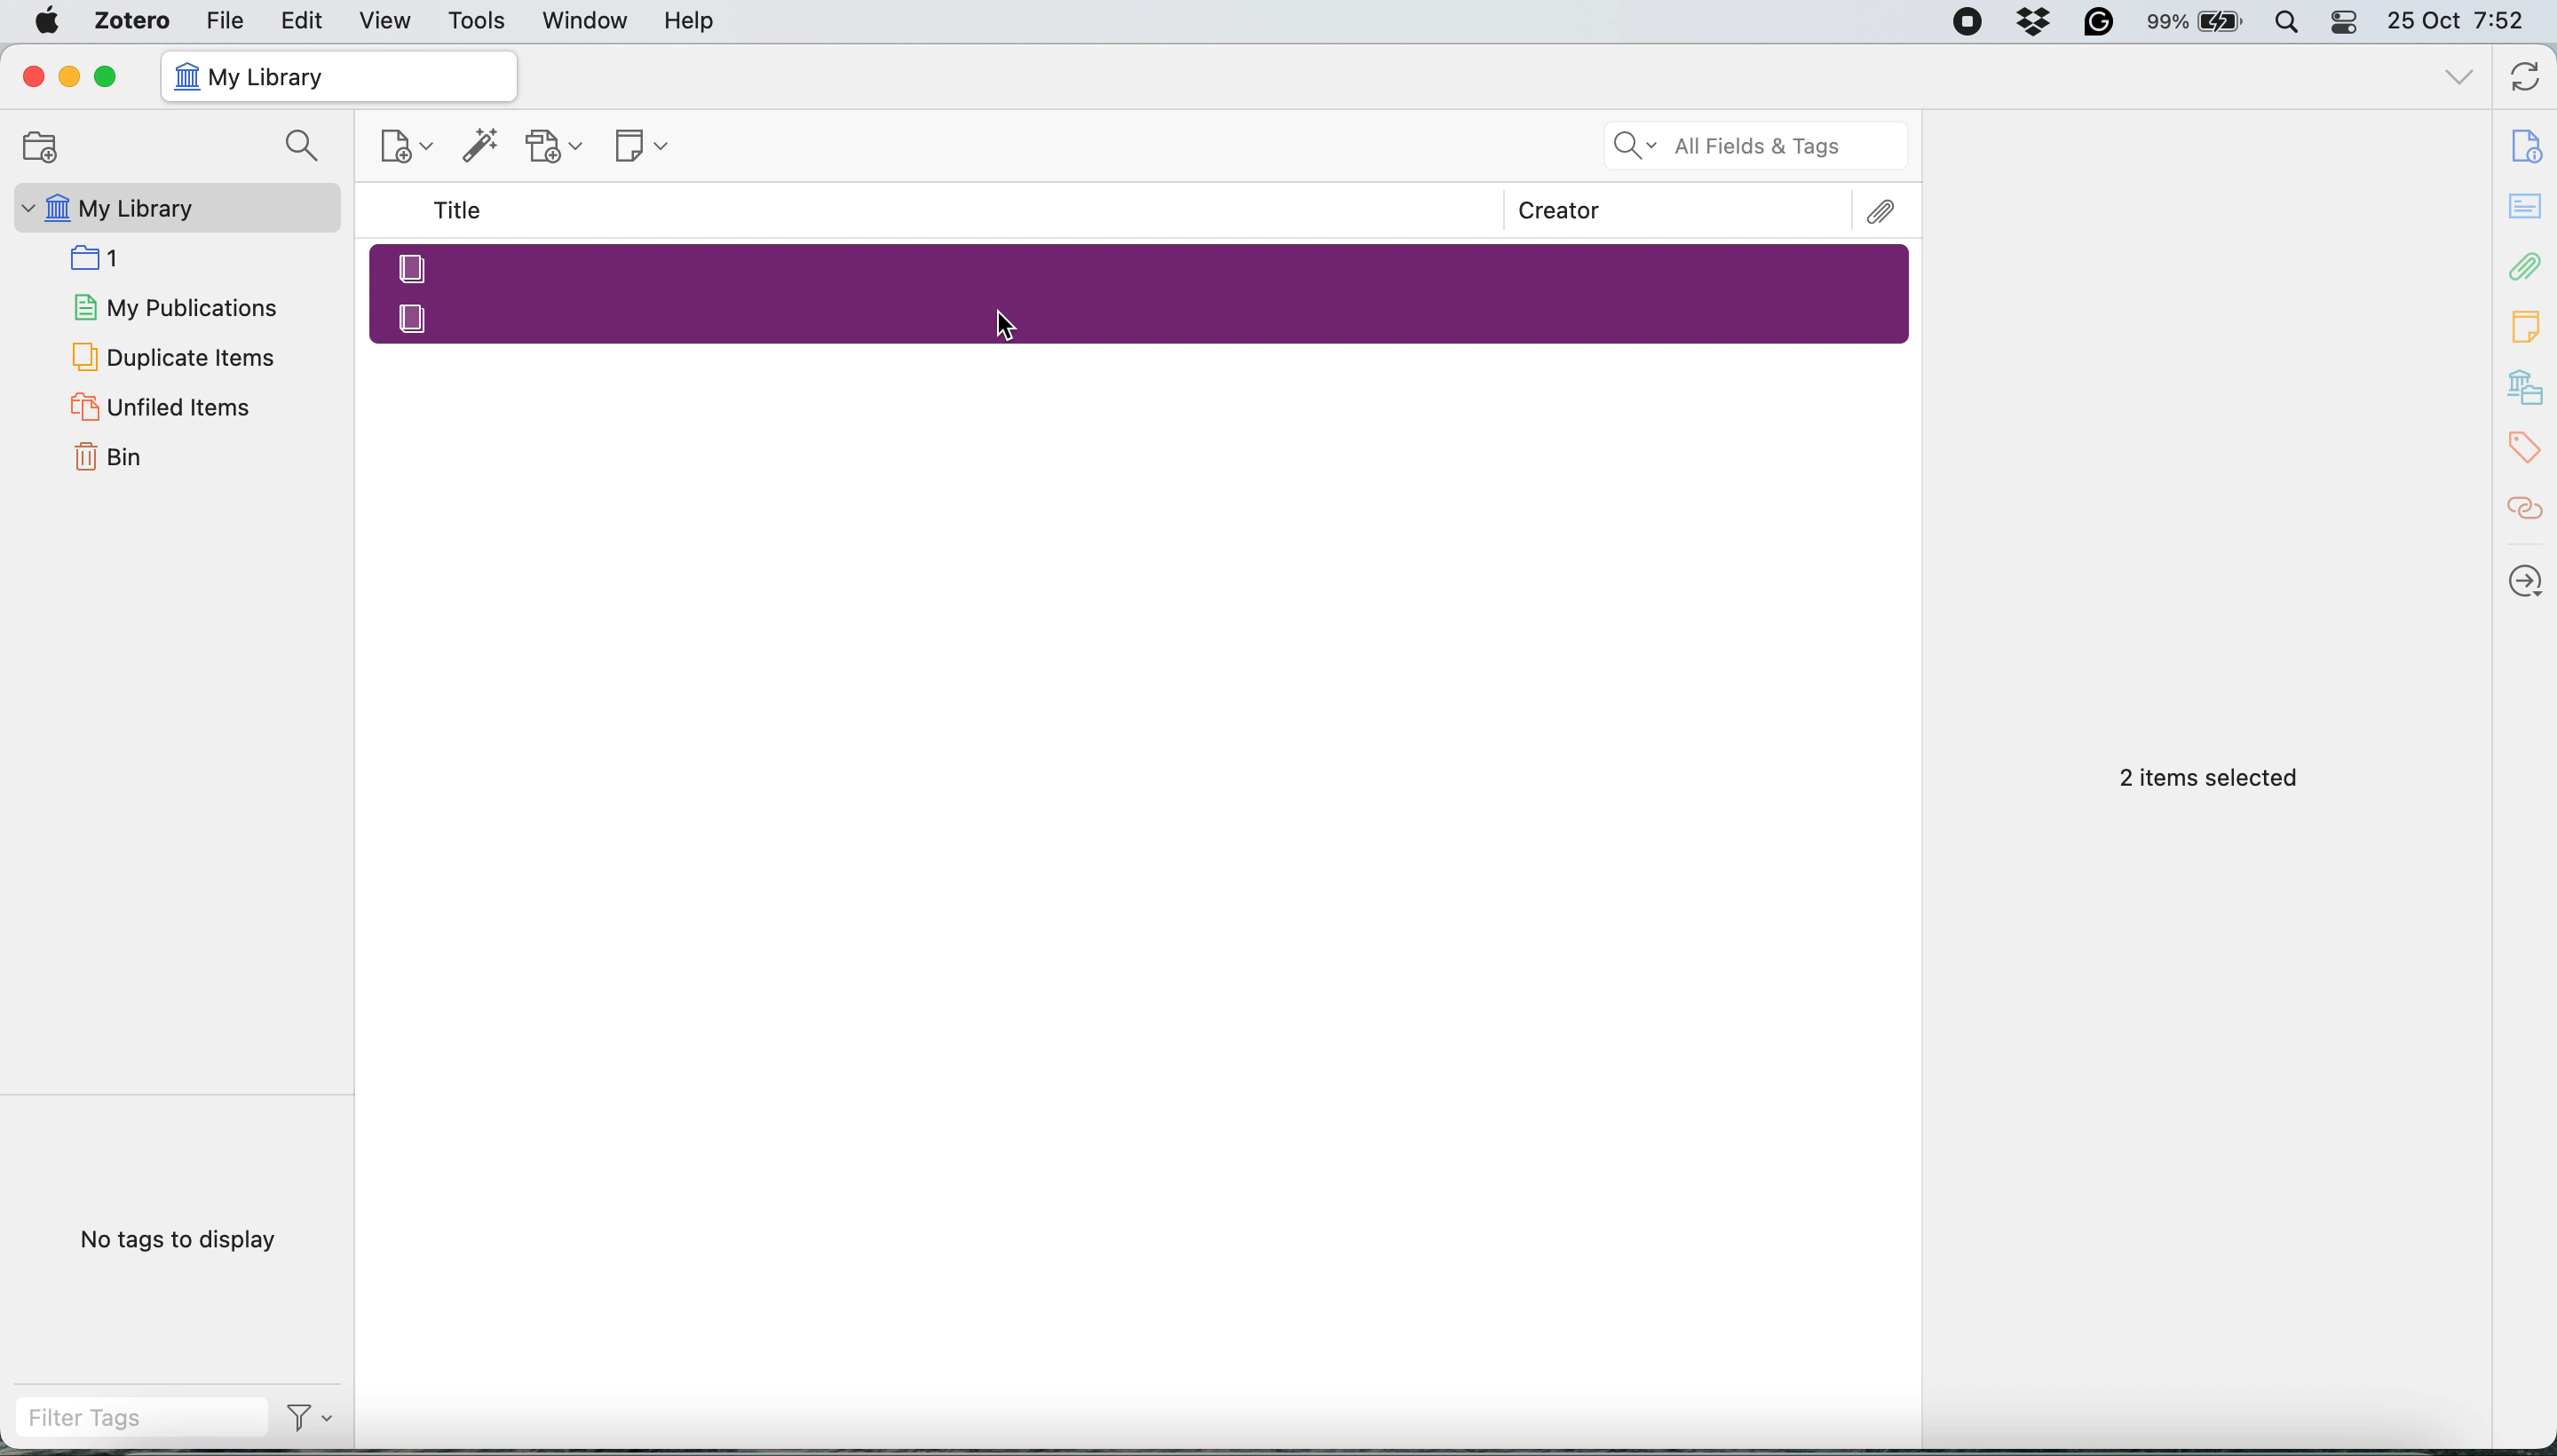 The width and height of the screenshot is (2557, 1456). I want to click on Notes, so click(2528, 321).